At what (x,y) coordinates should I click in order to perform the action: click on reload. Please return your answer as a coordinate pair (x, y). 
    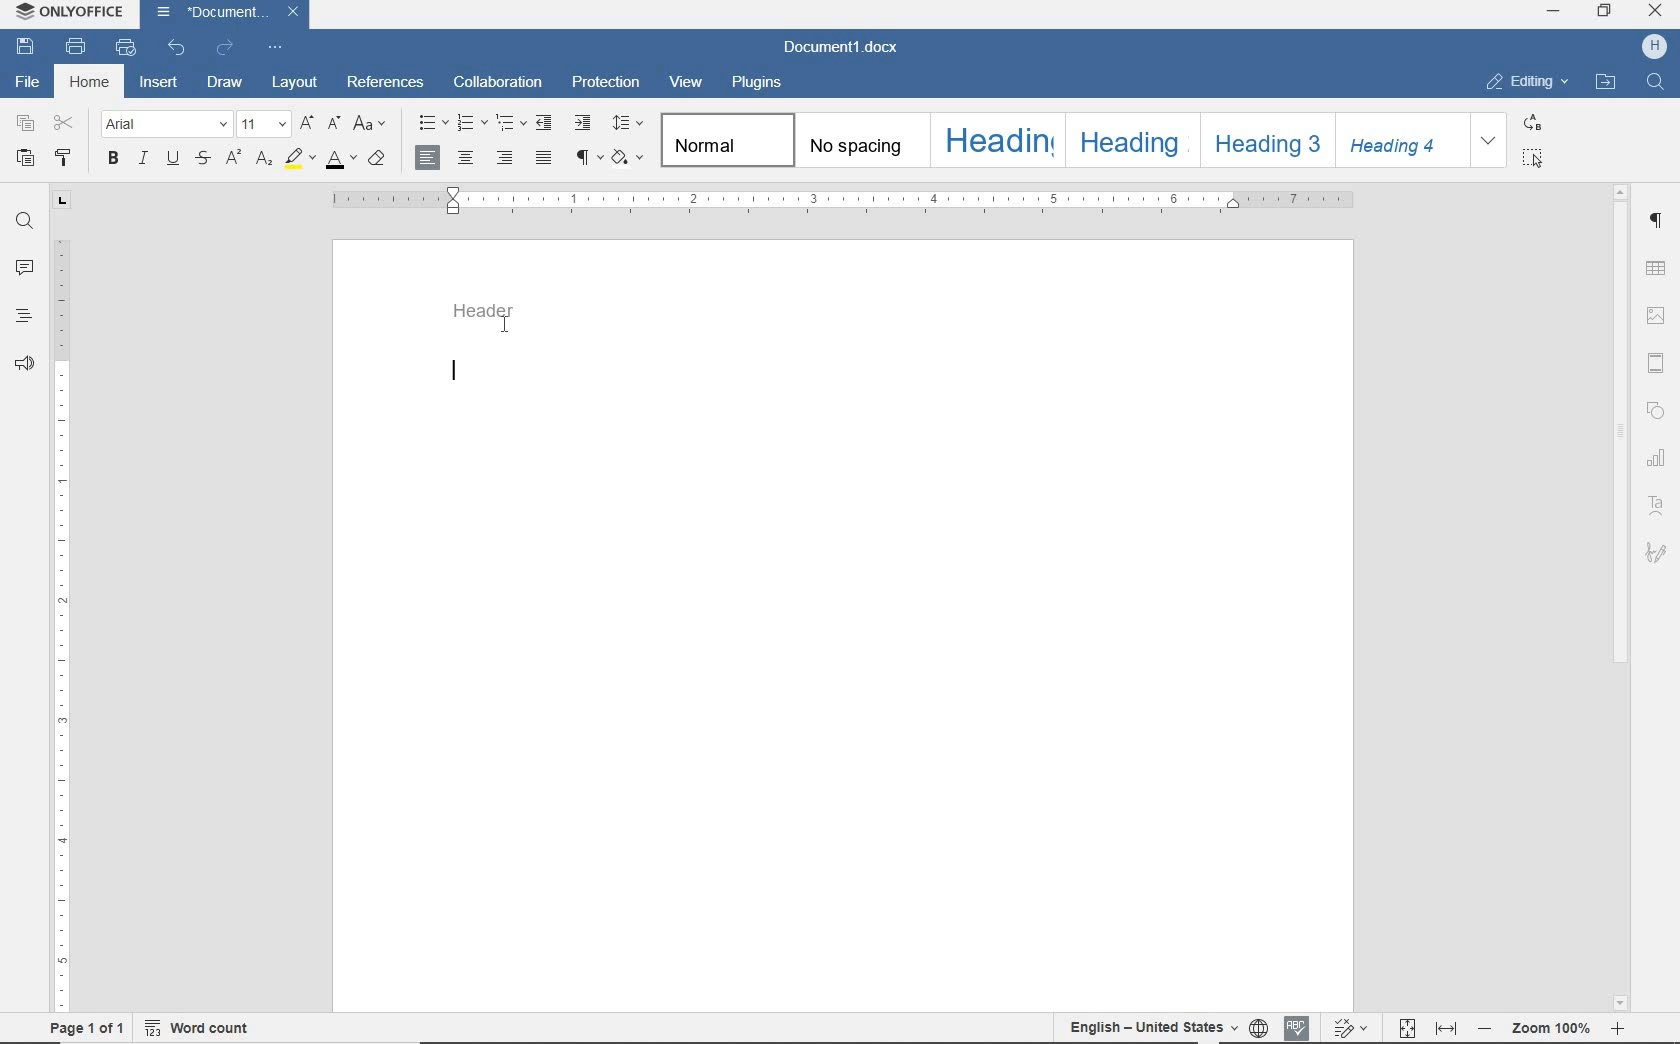
    Looking at the image, I should click on (226, 45).